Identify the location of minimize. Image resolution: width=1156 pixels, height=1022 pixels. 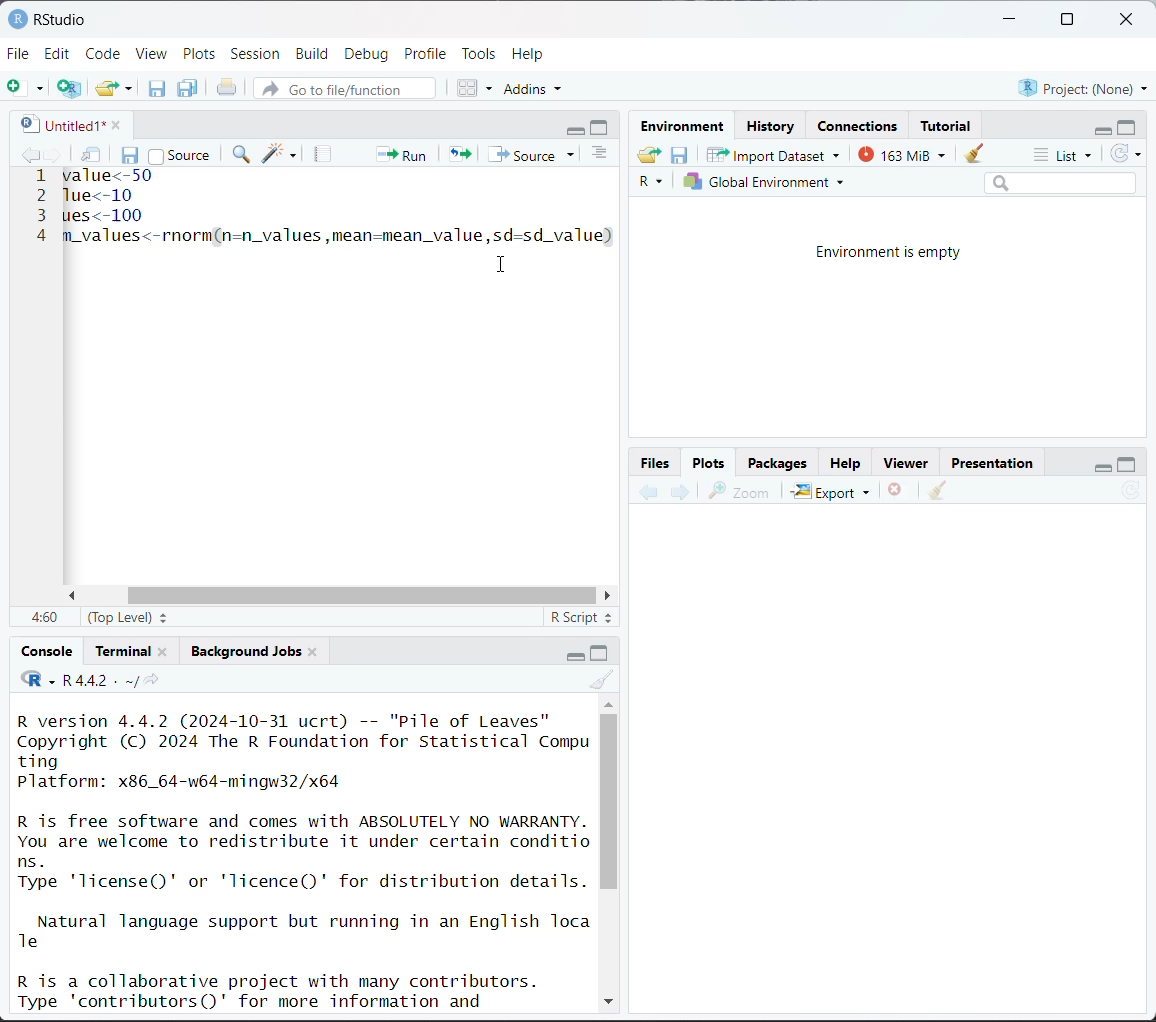
(1099, 128).